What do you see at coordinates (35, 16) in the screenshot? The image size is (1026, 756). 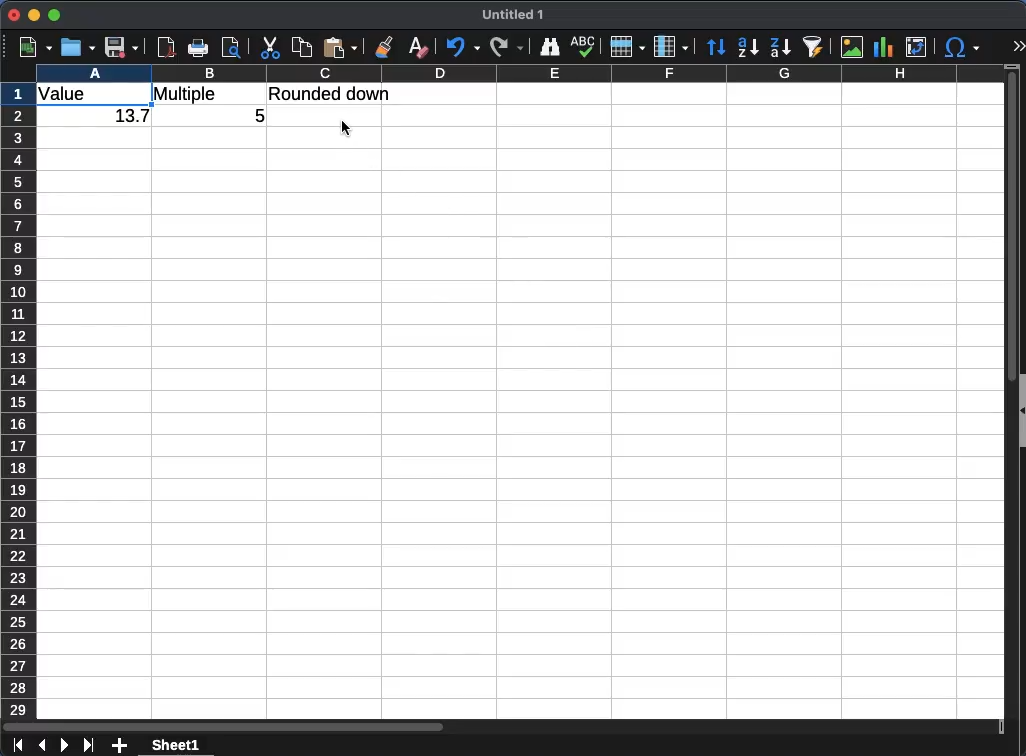 I see `minimize` at bounding box center [35, 16].